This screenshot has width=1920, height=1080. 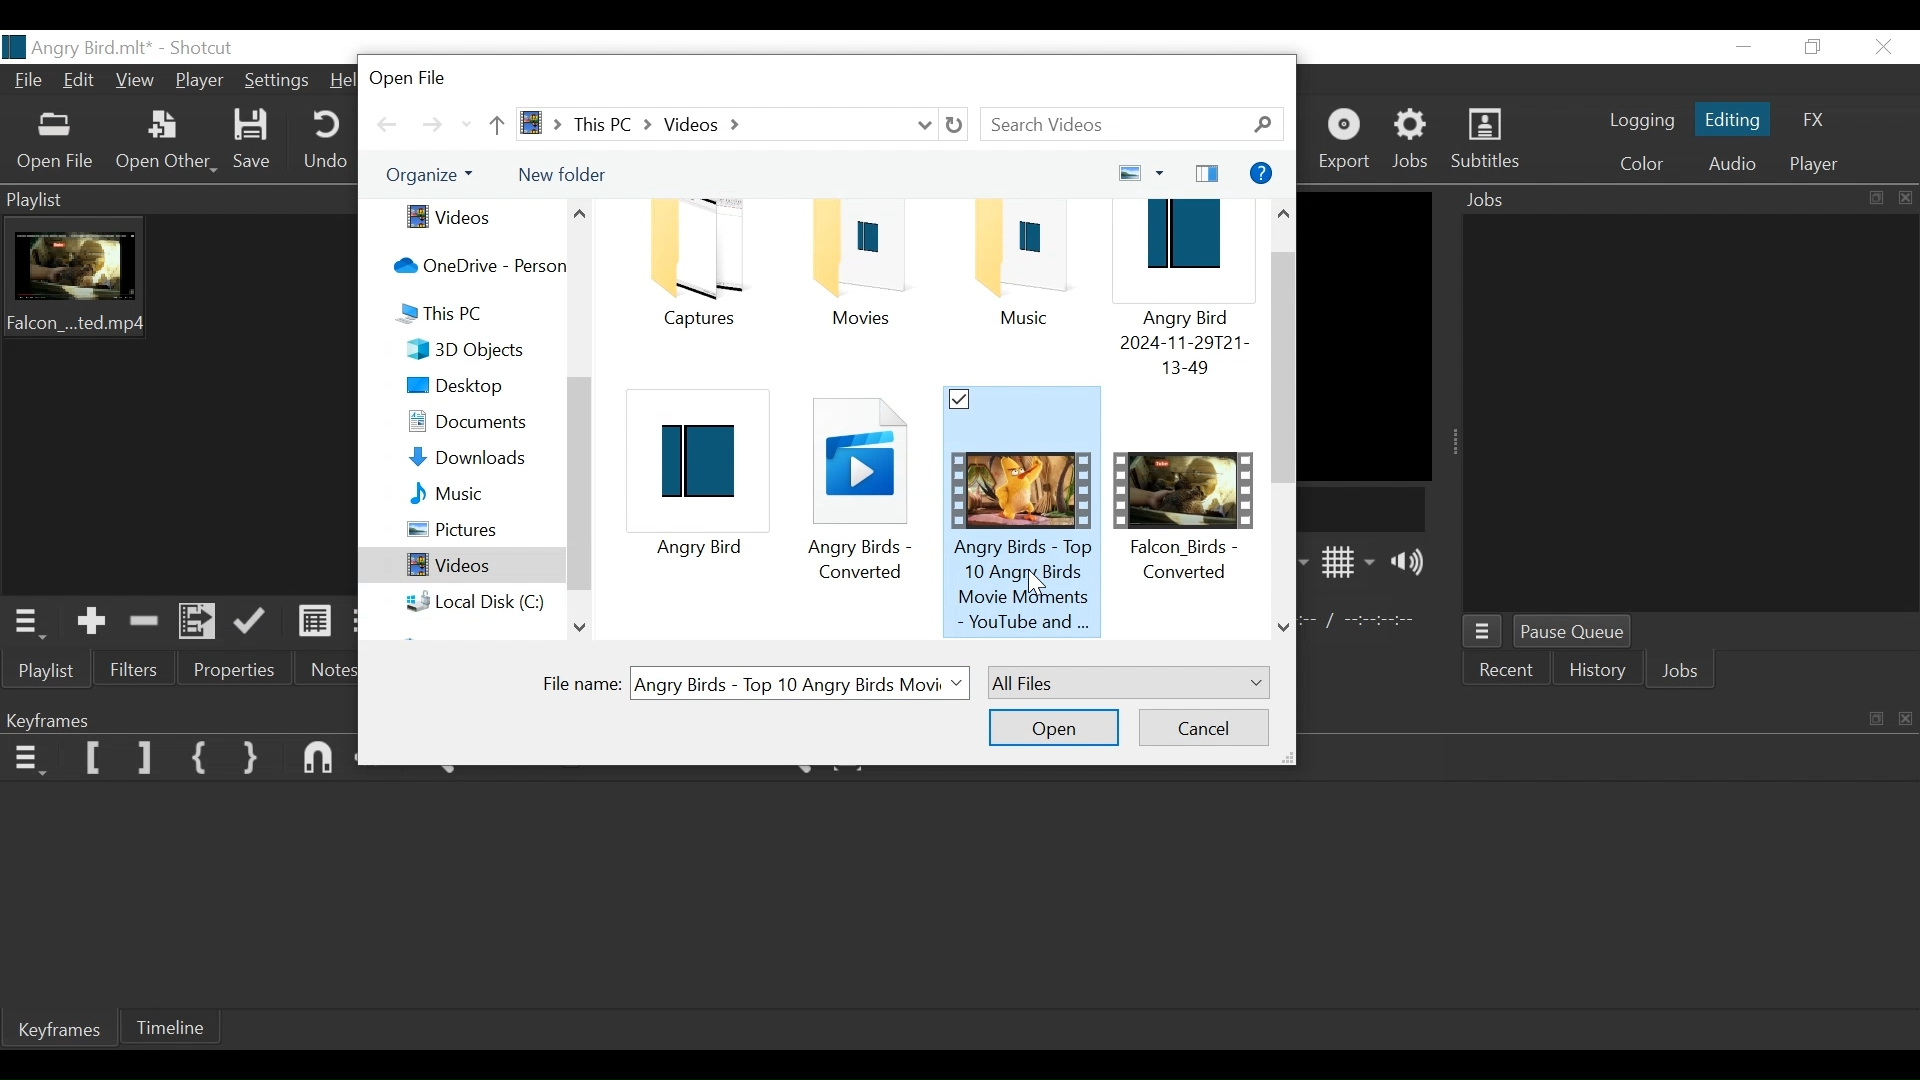 I want to click on In point, so click(x=1361, y=622).